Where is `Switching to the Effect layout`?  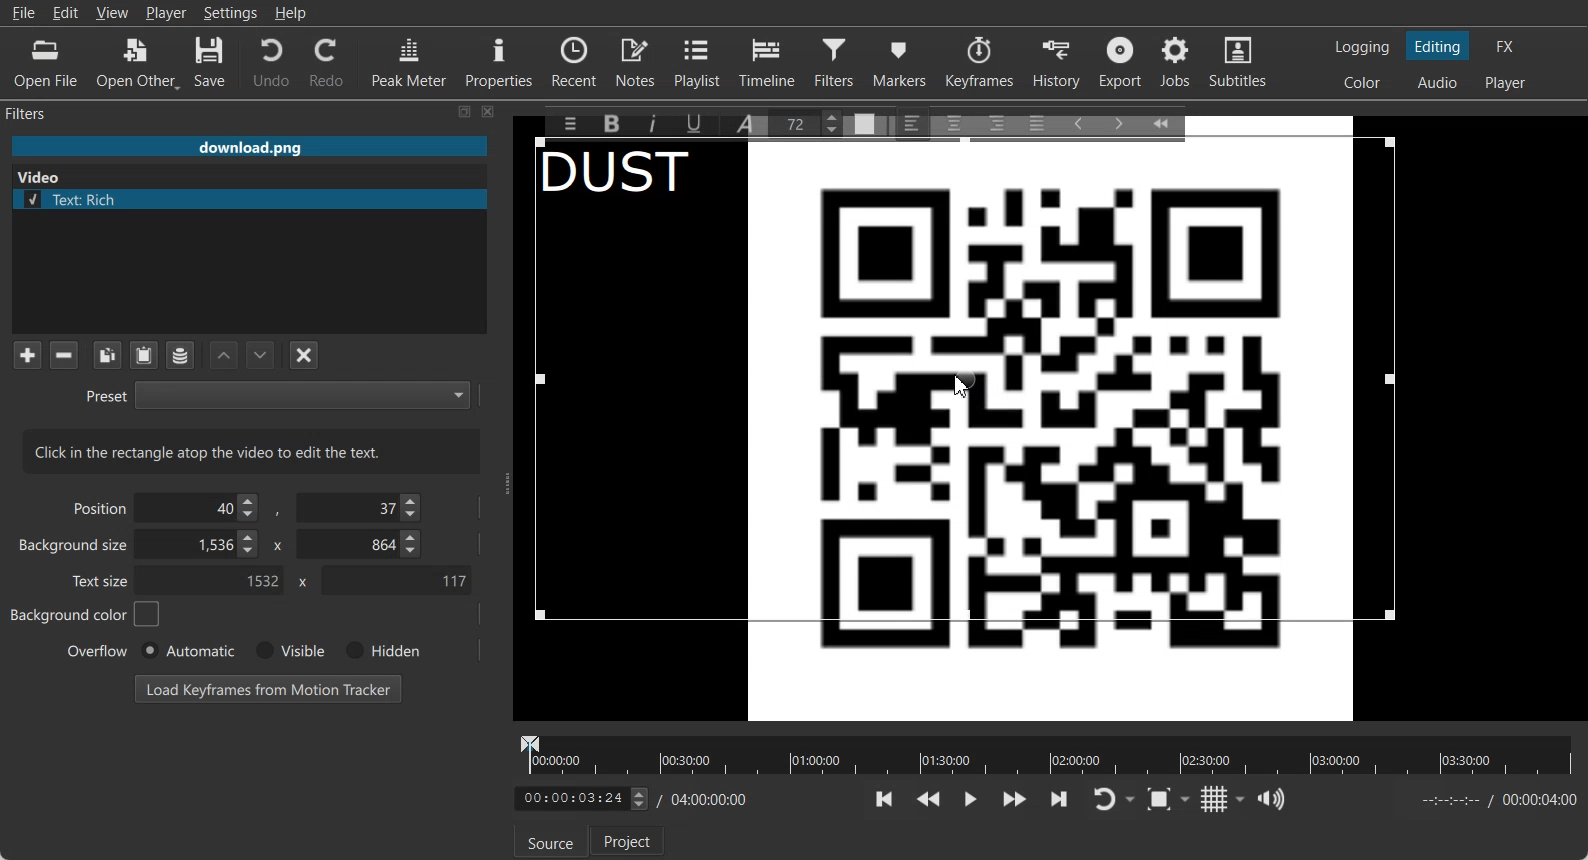
Switching to the Effect layout is located at coordinates (1506, 46).